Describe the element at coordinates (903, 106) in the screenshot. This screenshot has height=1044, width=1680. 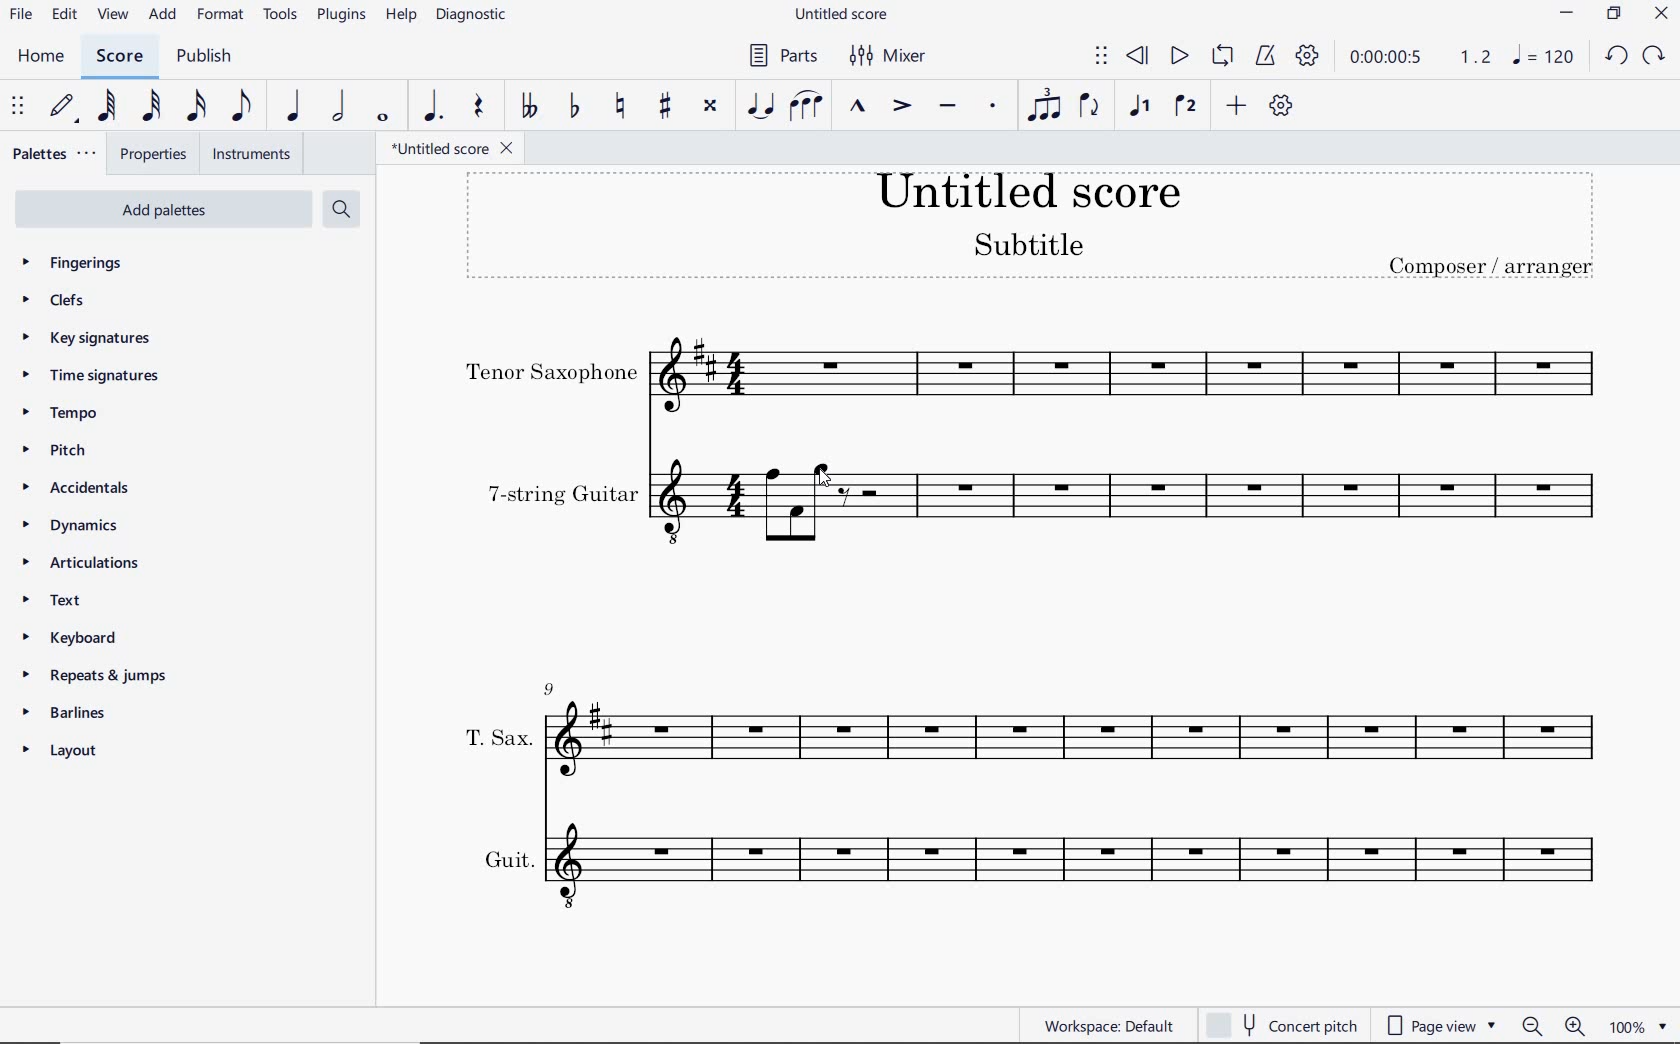
I see `ACCENT` at that location.